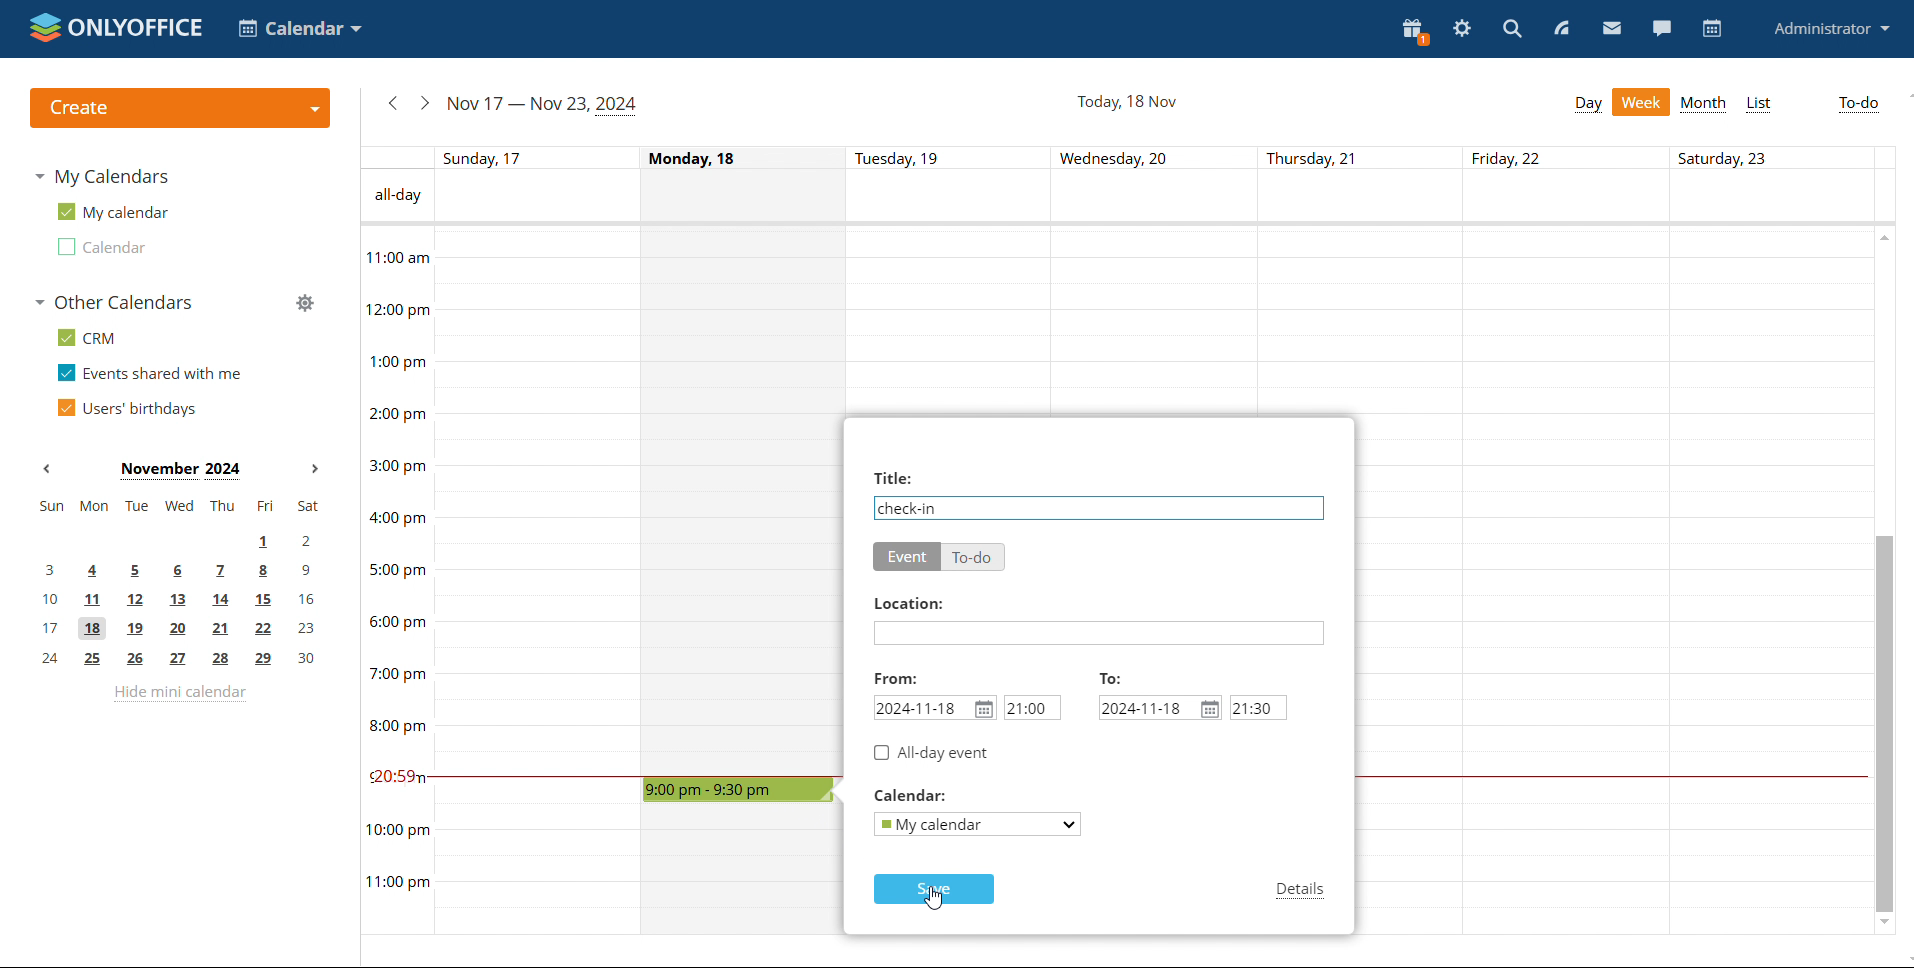 Image resolution: width=1914 pixels, height=968 pixels. What do you see at coordinates (1883, 923) in the screenshot?
I see `scroll down` at bounding box center [1883, 923].